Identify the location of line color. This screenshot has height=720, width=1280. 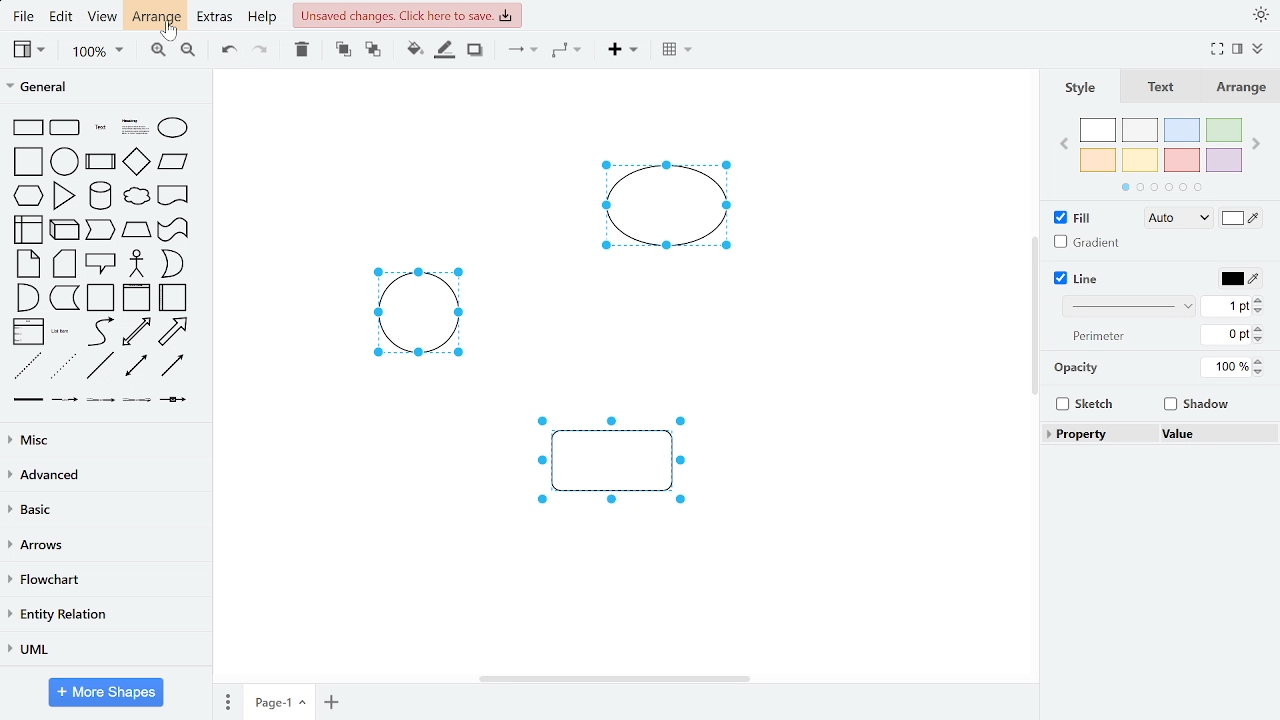
(1239, 278).